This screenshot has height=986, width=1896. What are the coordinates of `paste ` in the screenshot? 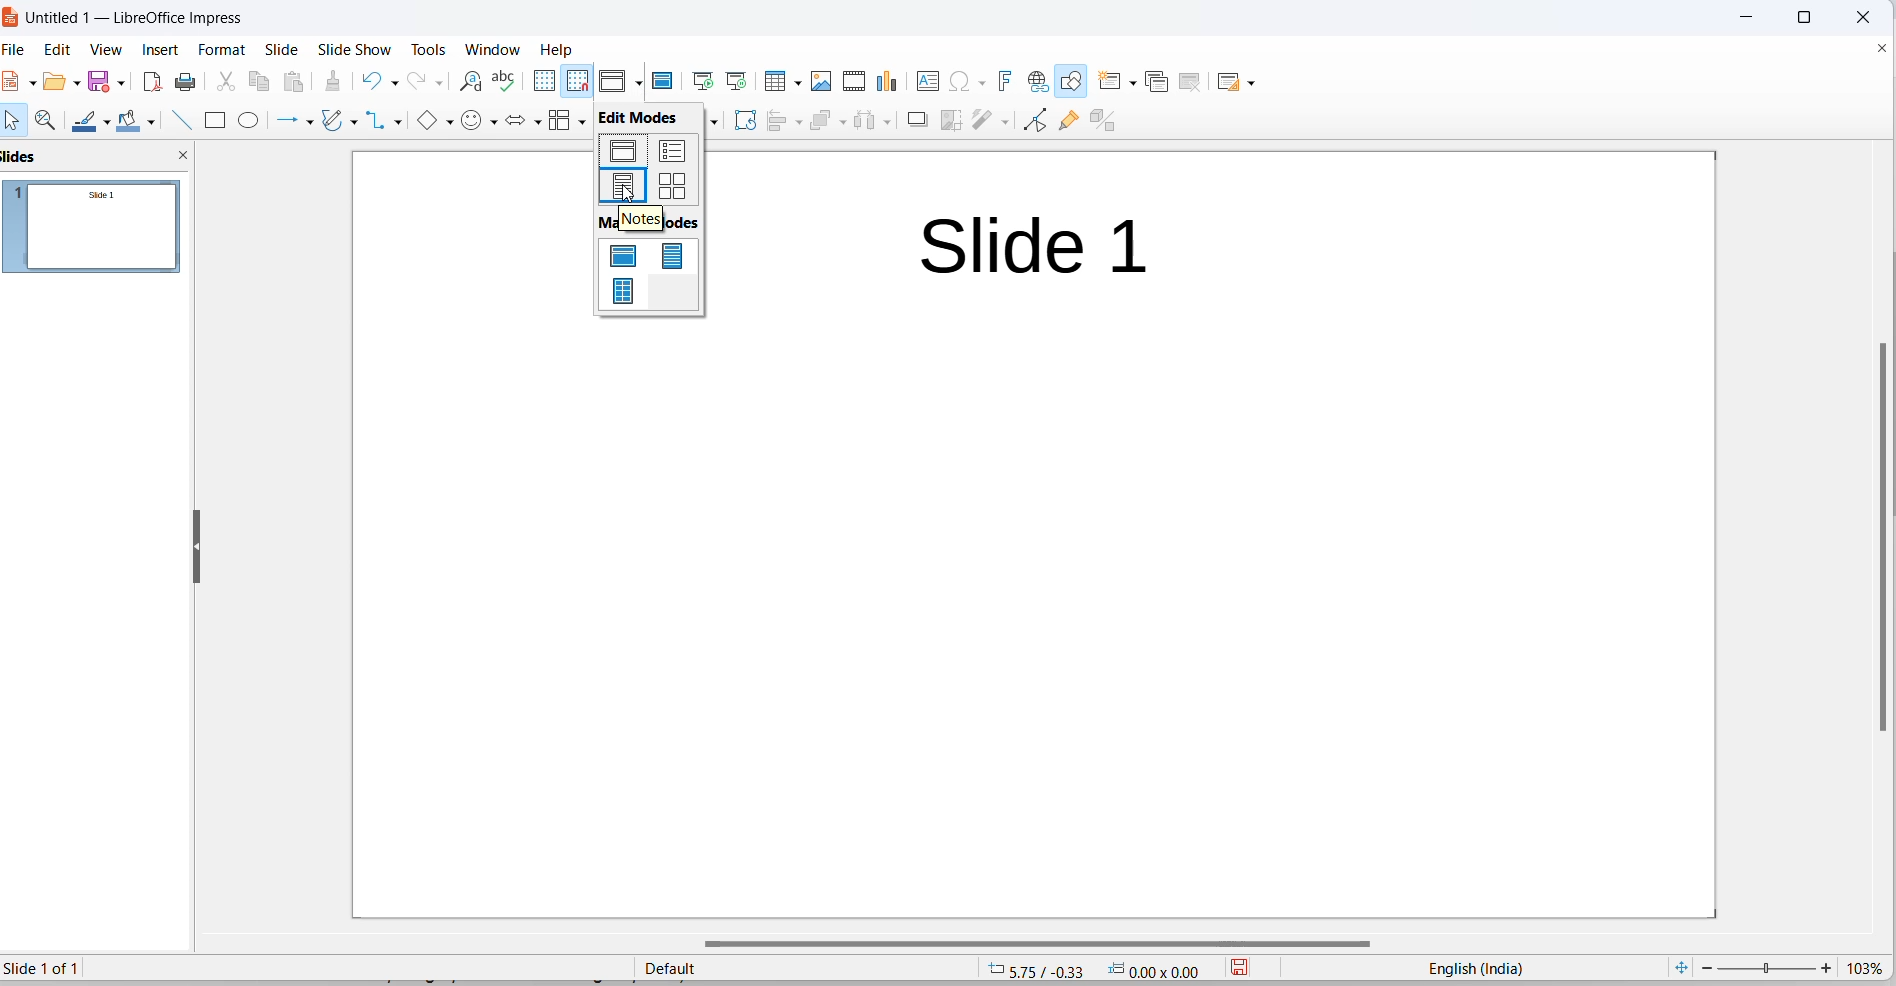 It's located at (298, 82).